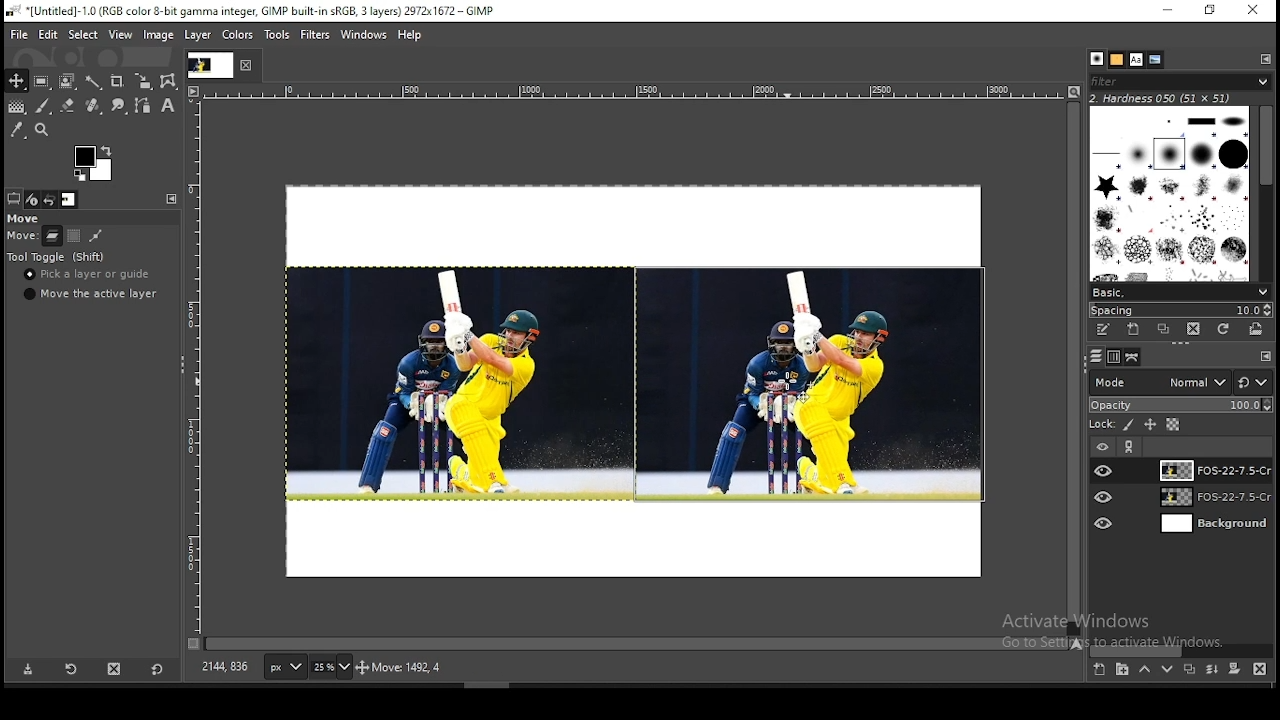  What do you see at coordinates (29, 670) in the screenshot?
I see `save tool preset` at bounding box center [29, 670].